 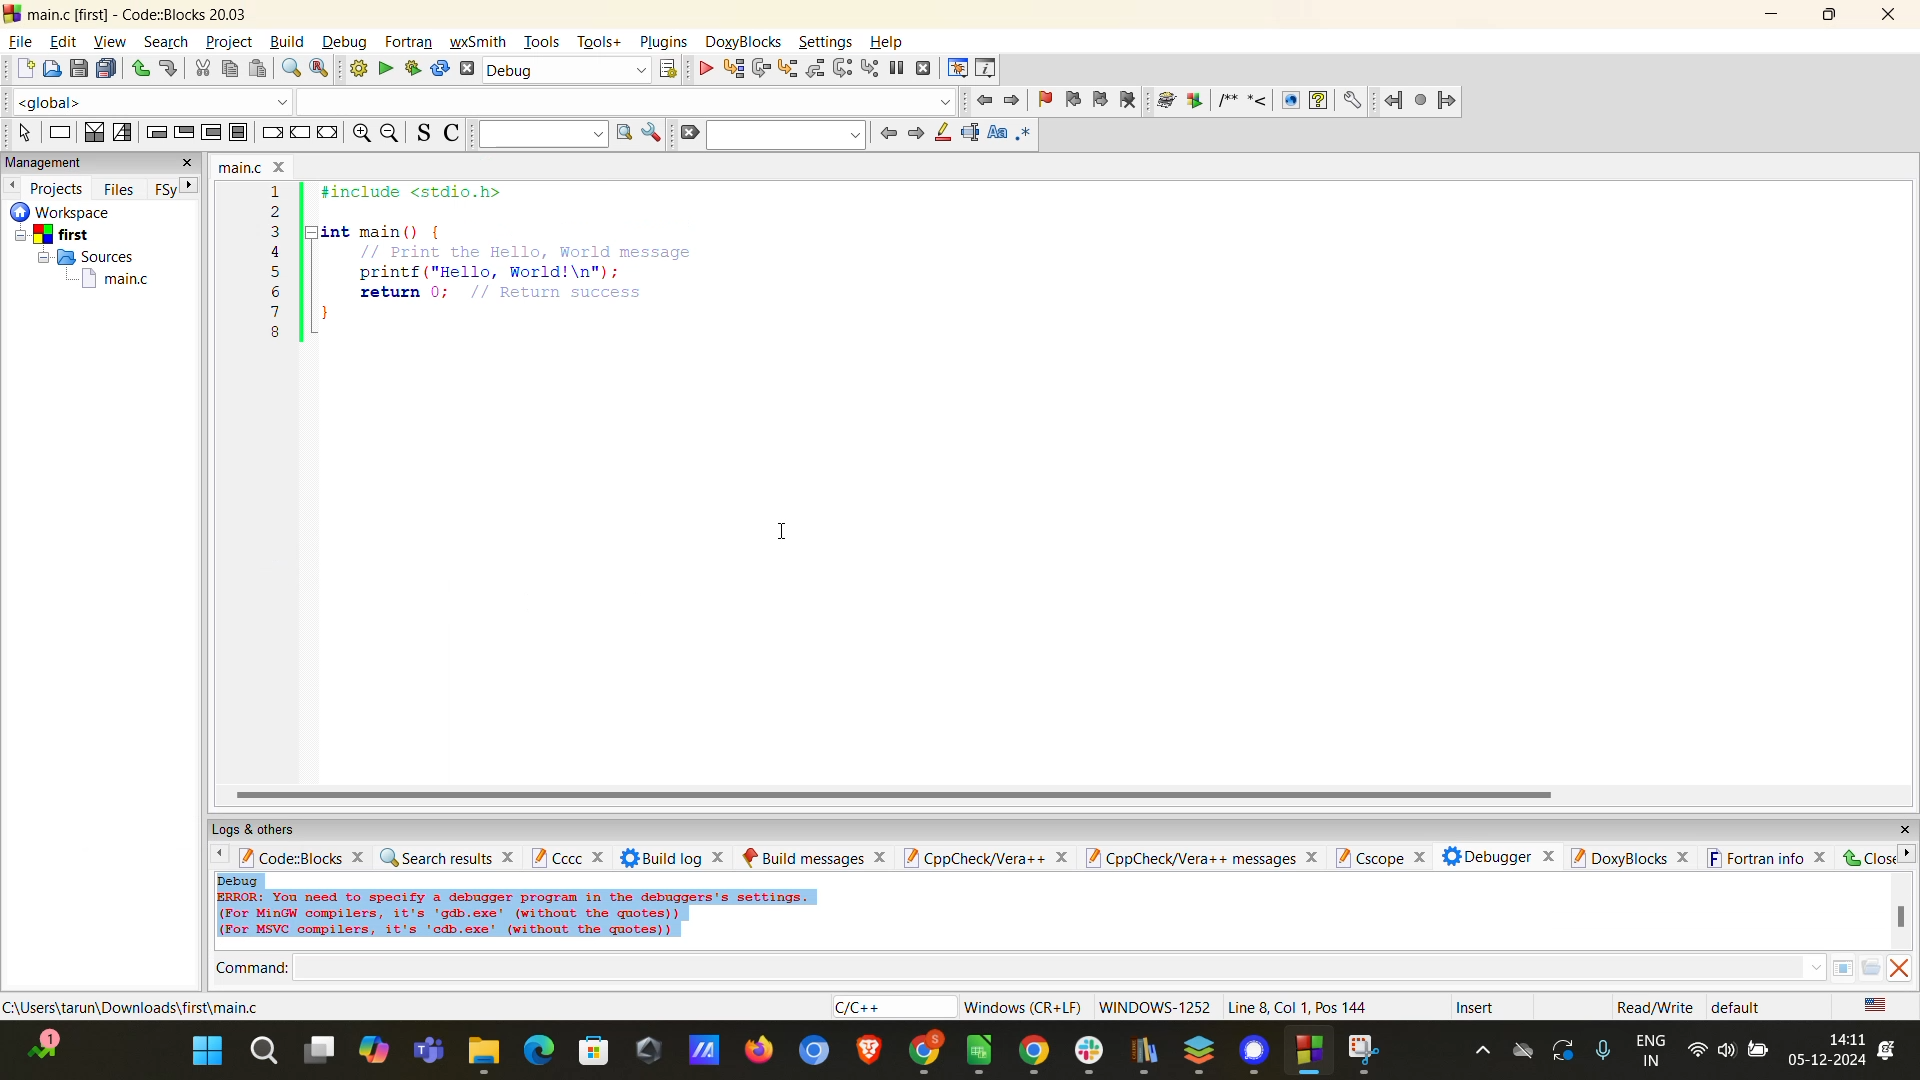 I want to click on file, so click(x=20, y=44).